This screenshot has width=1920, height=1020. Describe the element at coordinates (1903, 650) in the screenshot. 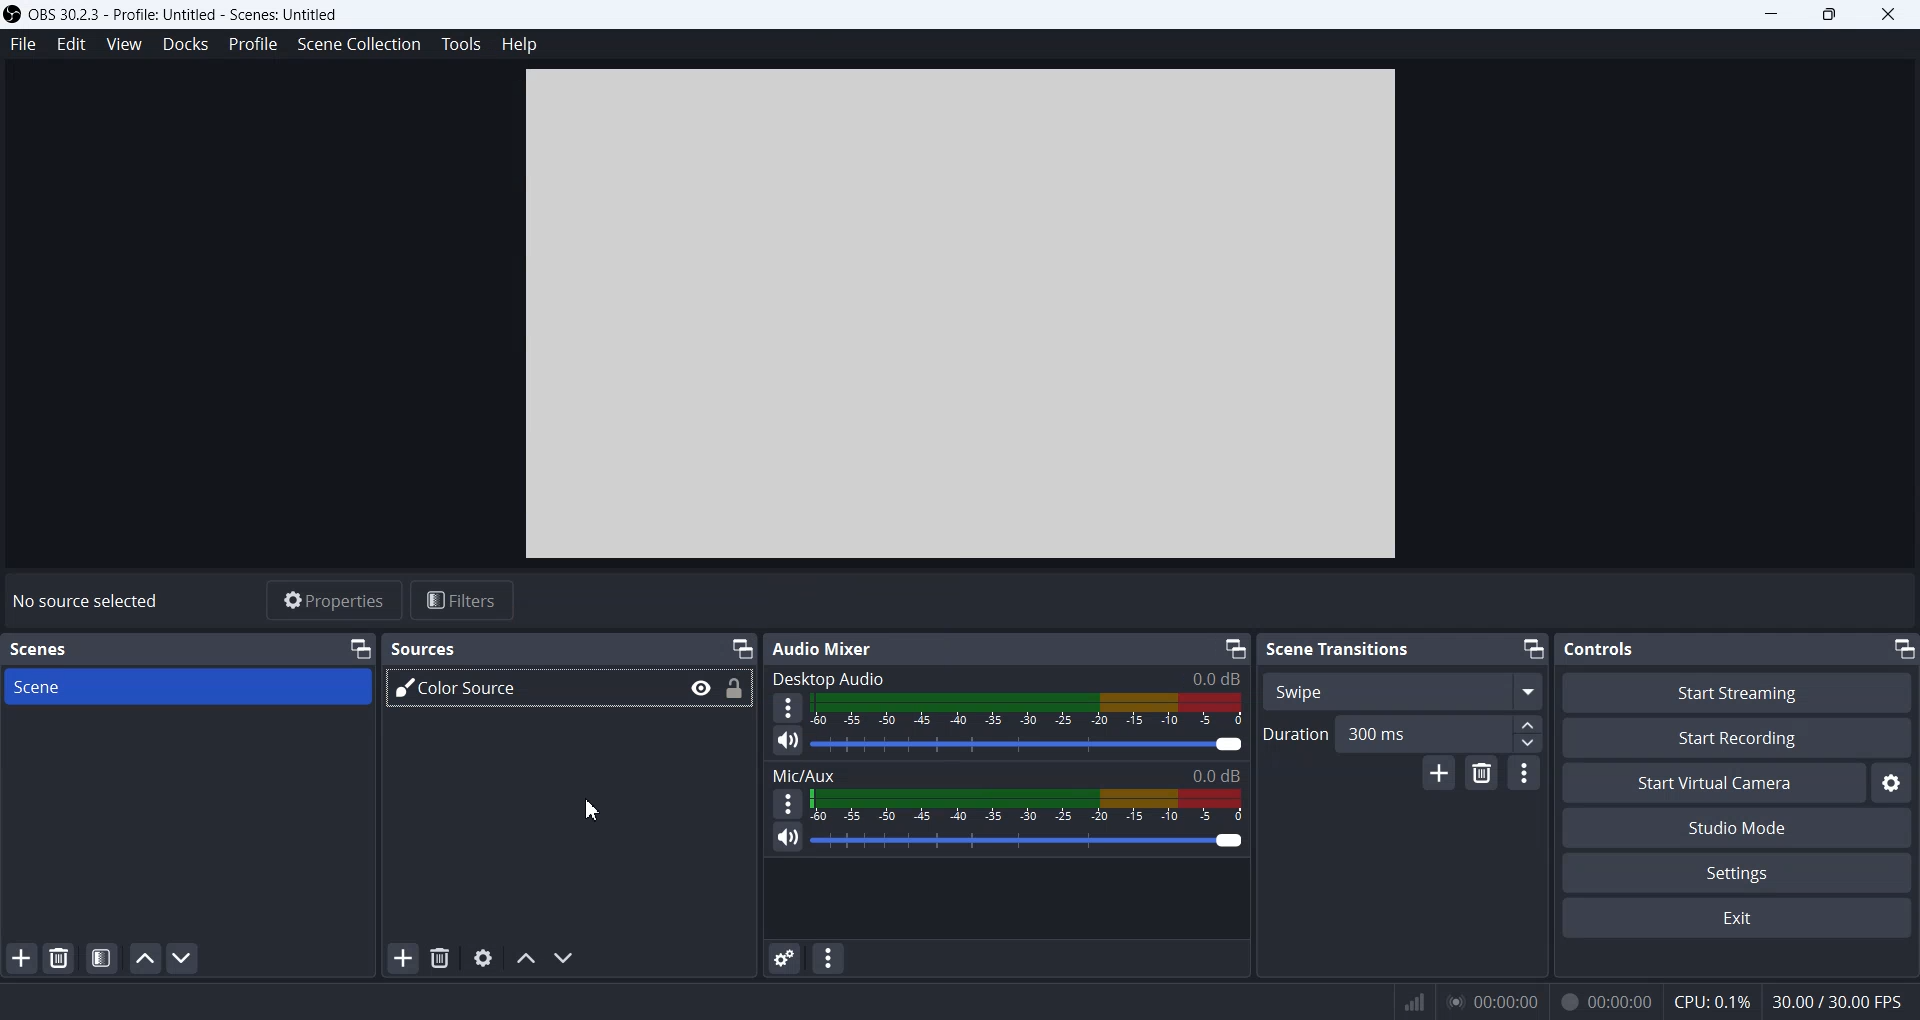

I see `Minimize` at that location.